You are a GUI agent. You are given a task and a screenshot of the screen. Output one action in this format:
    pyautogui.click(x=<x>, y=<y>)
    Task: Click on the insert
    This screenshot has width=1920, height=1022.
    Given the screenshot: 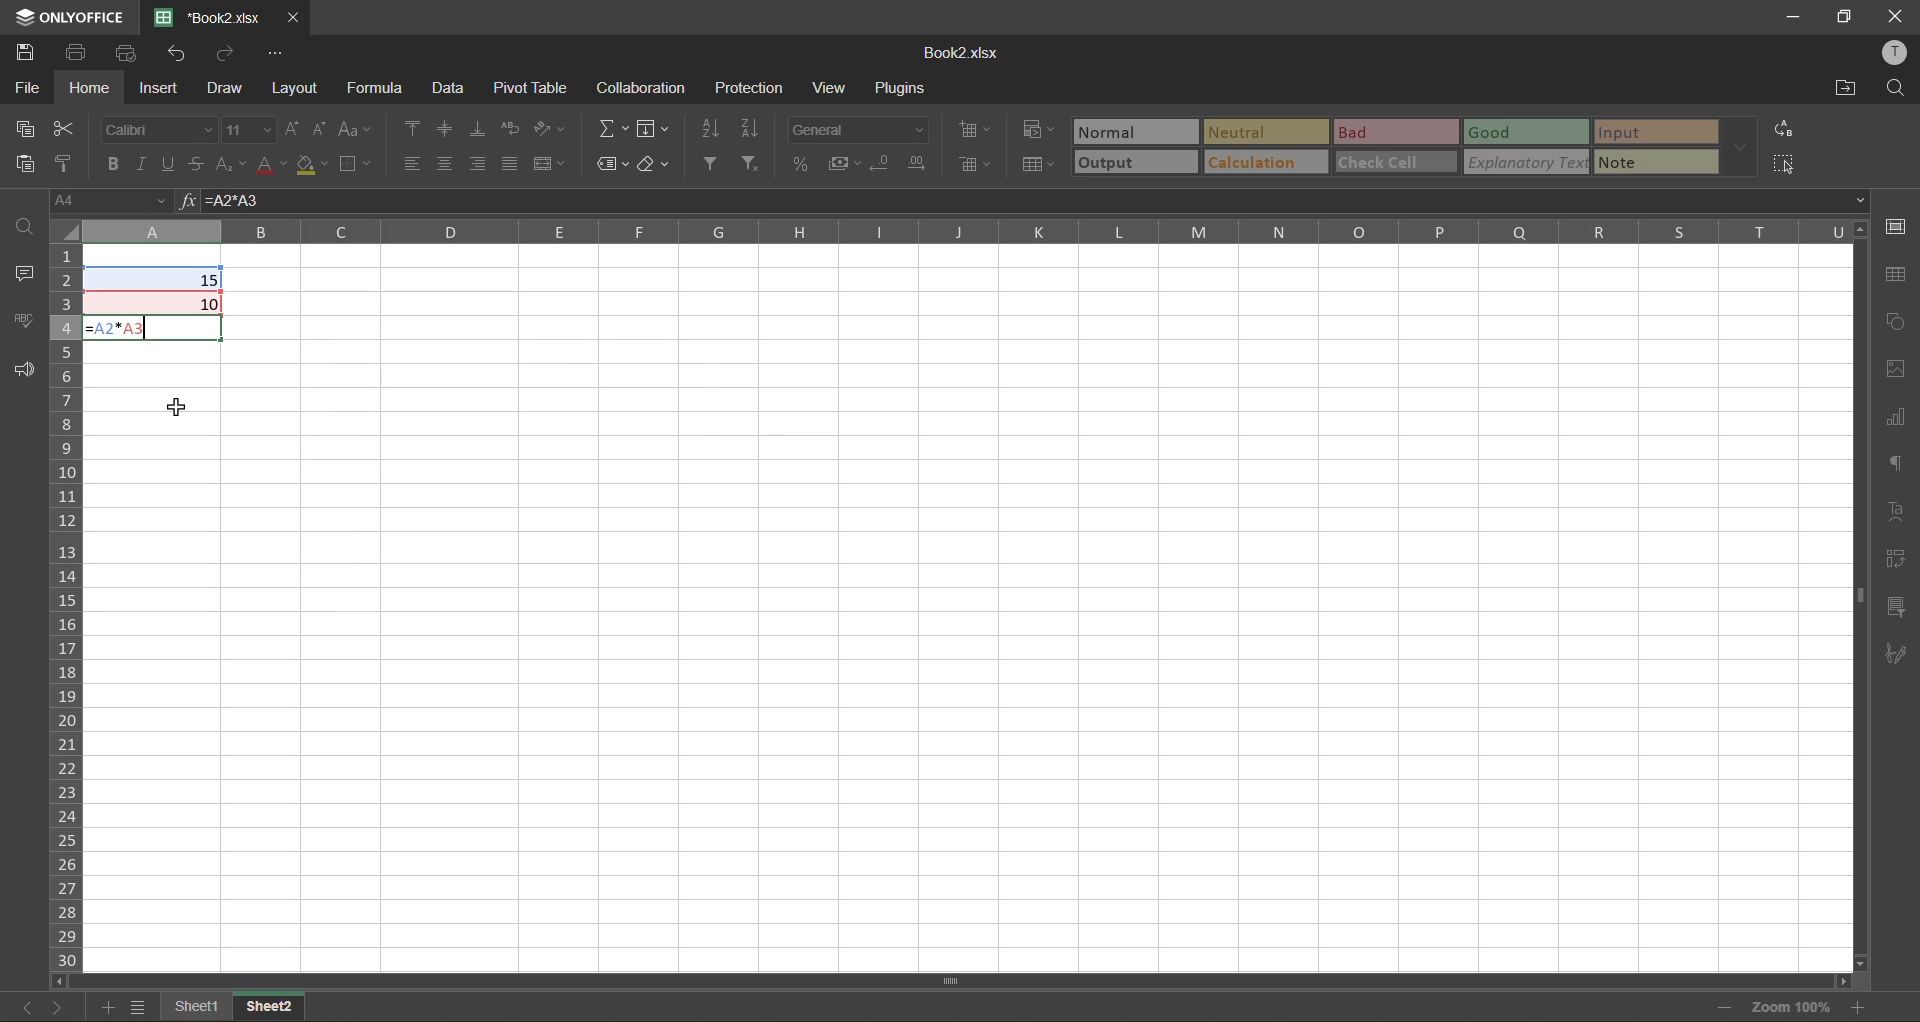 What is the action you would take?
    pyautogui.click(x=159, y=89)
    